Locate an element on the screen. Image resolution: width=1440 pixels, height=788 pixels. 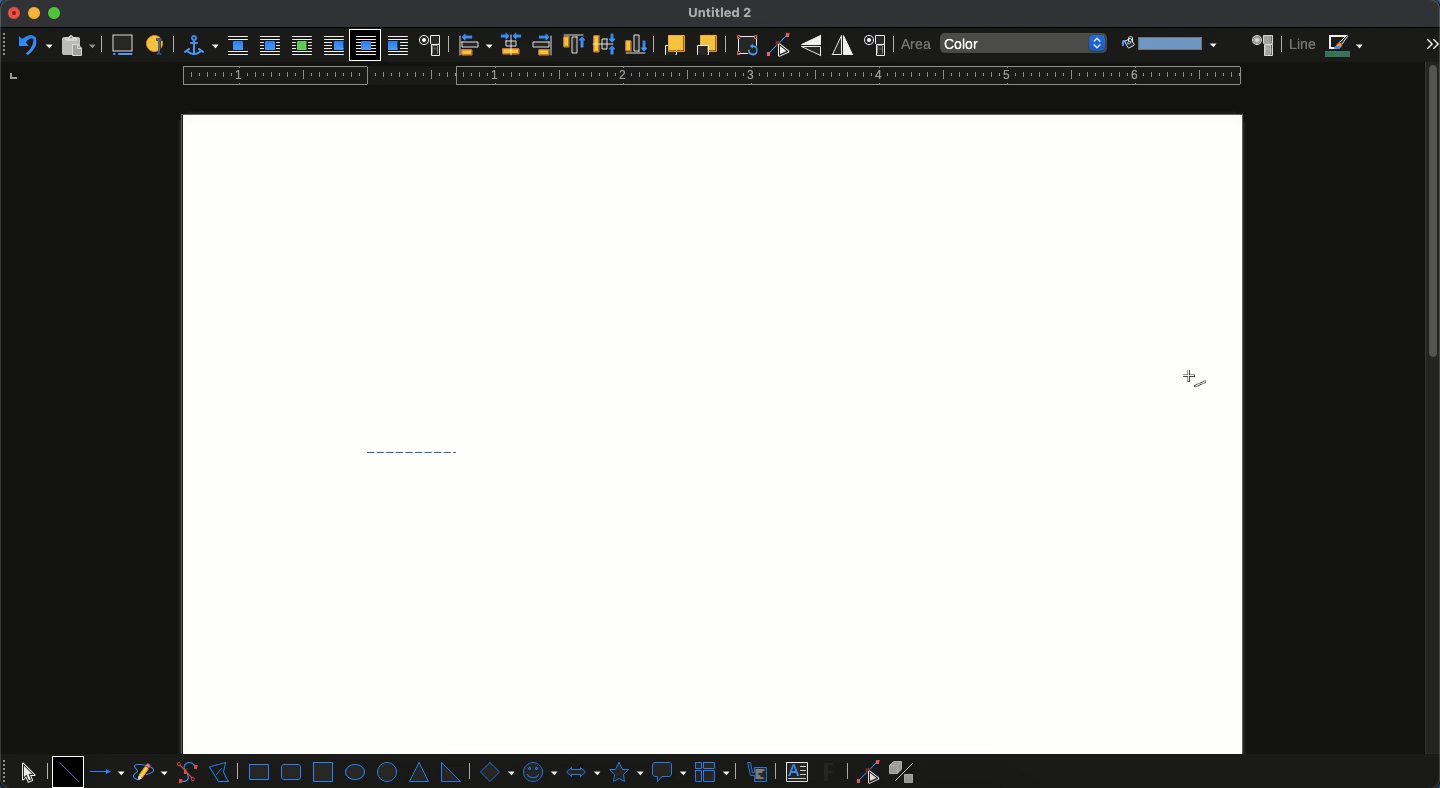
Untitled 2 - name is located at coordinates (724, 14).